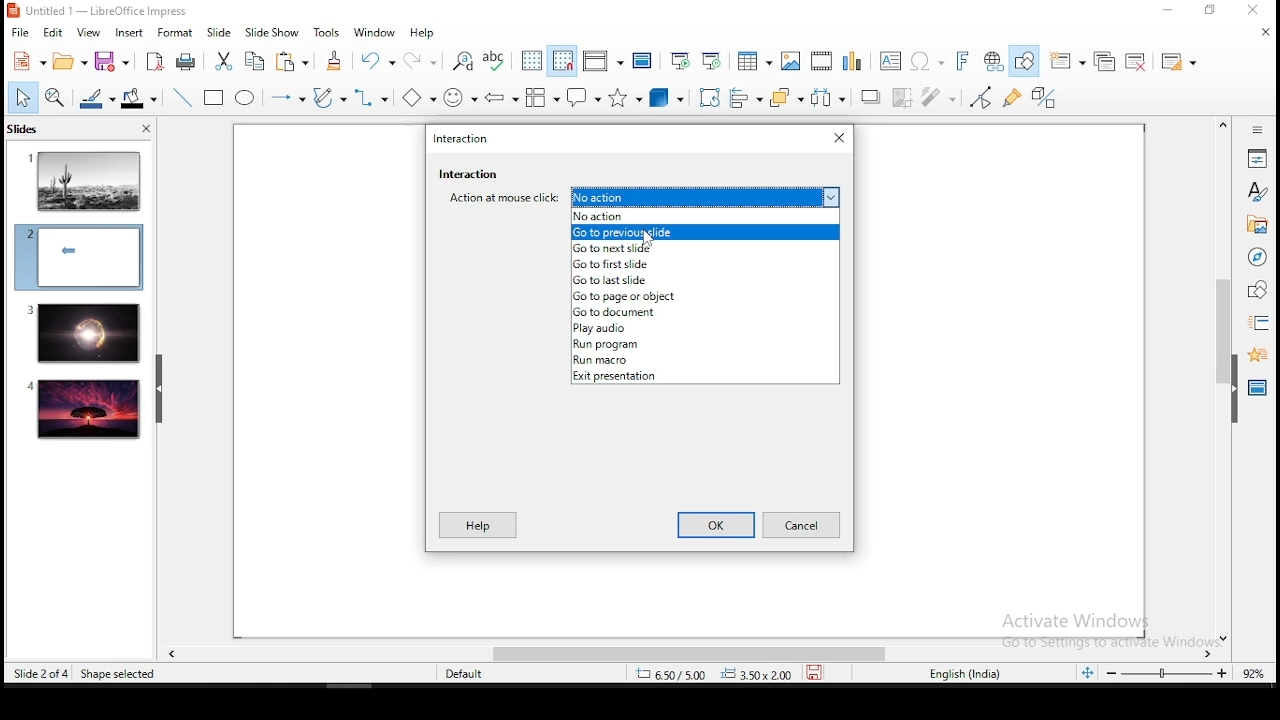 This screenshot has width=1280, height=720. I want to click on cancel, so click(802, 524).